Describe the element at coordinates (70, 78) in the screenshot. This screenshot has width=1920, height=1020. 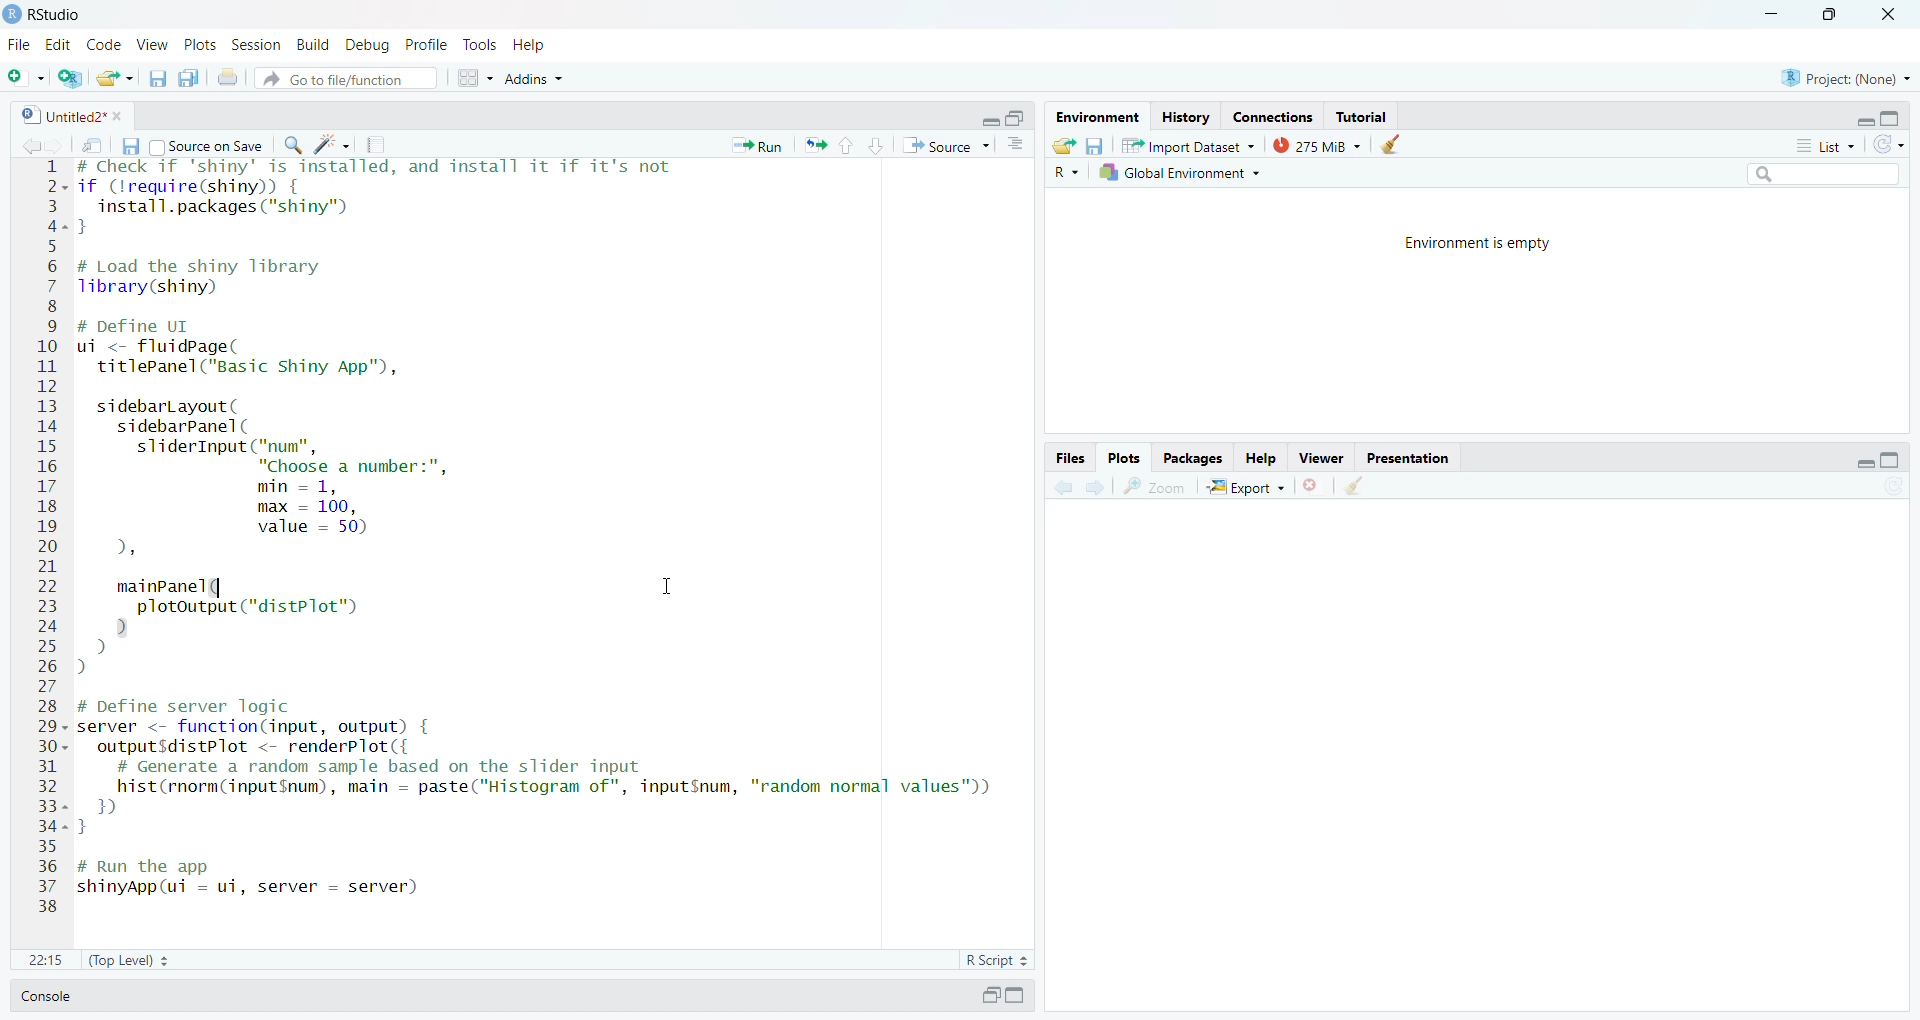
I see `new project` at that location.